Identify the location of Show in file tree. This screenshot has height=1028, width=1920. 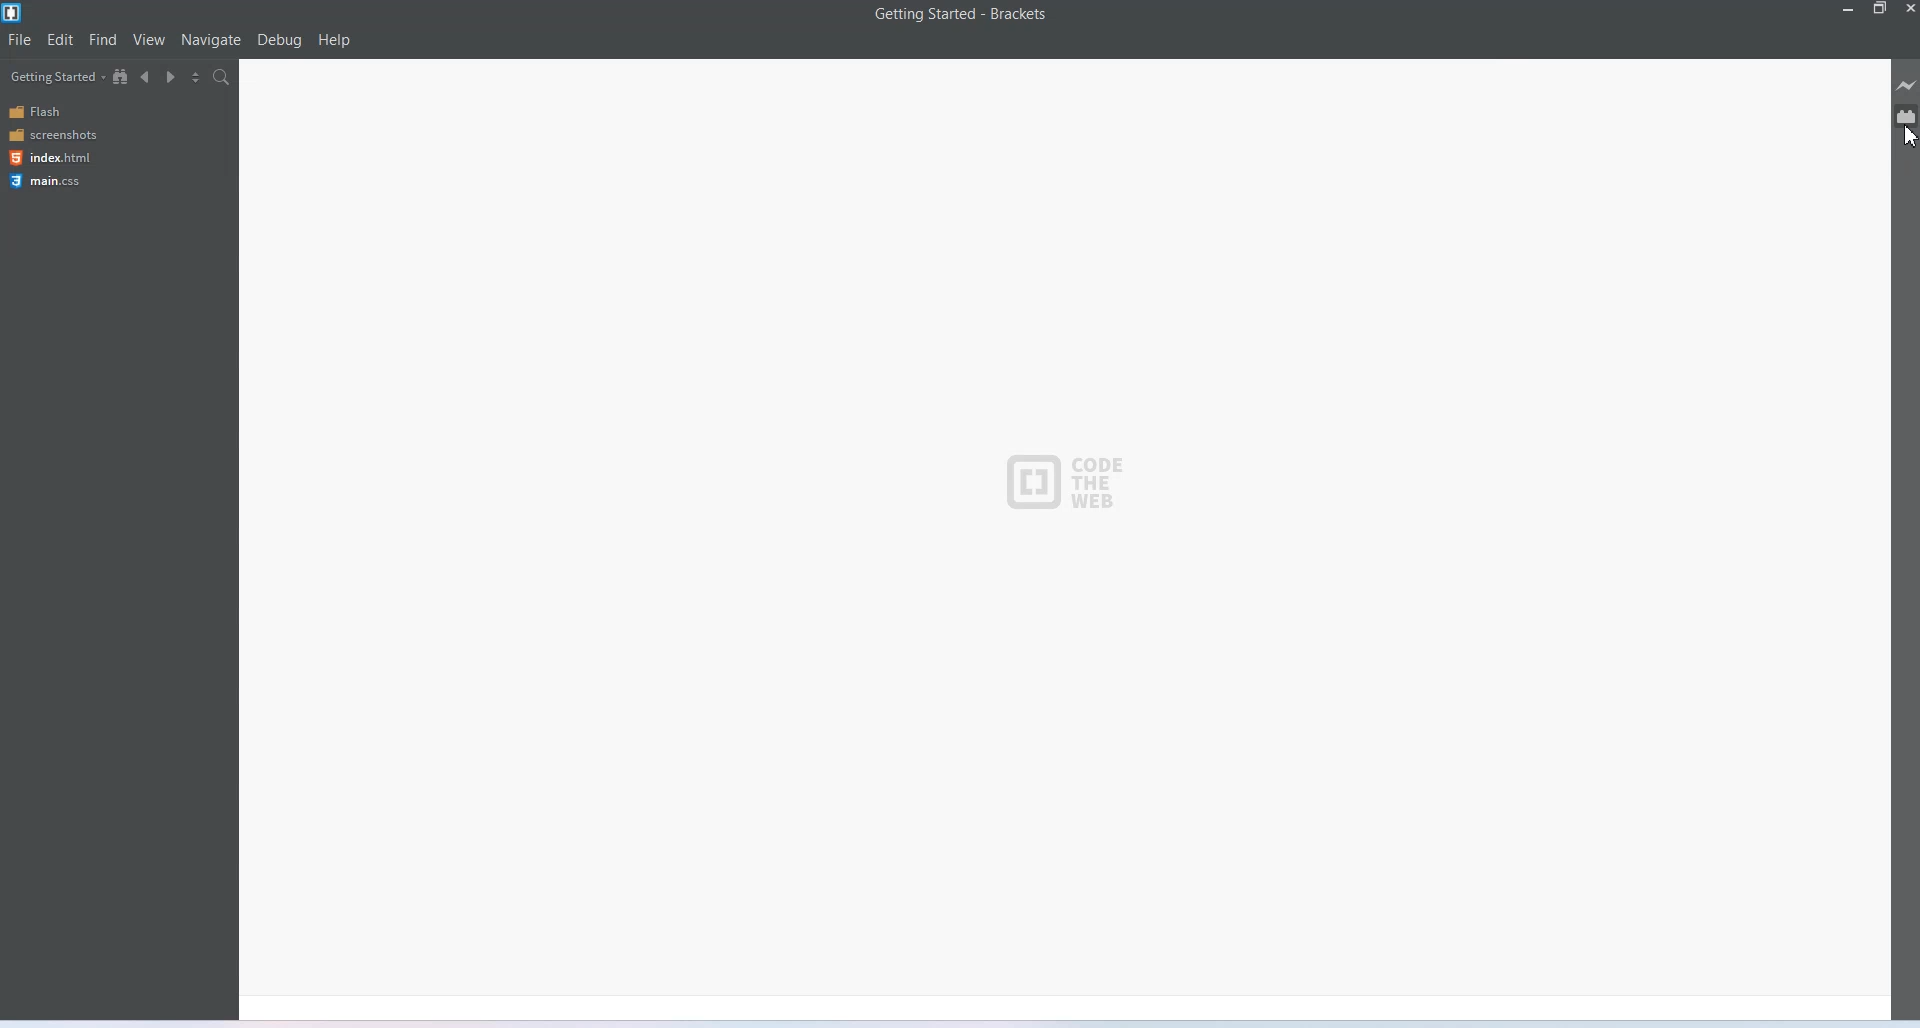
(122, 76).